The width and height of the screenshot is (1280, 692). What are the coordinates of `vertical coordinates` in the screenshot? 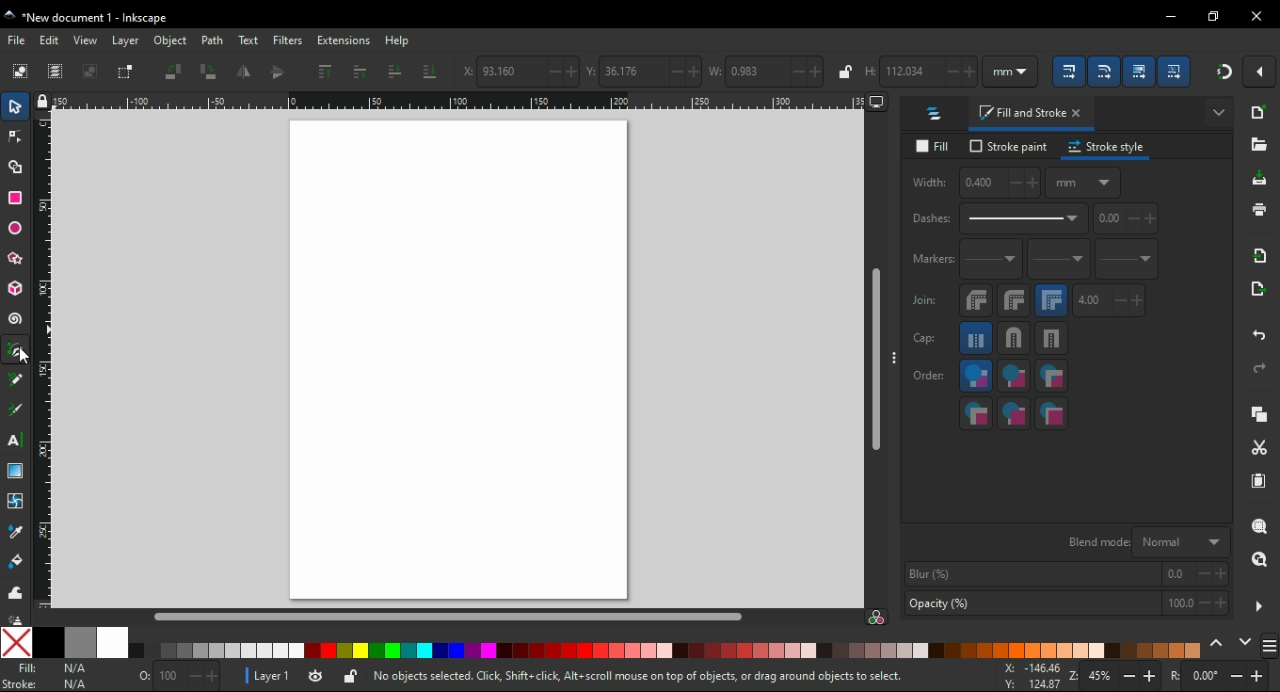 It's located at (643, 71).